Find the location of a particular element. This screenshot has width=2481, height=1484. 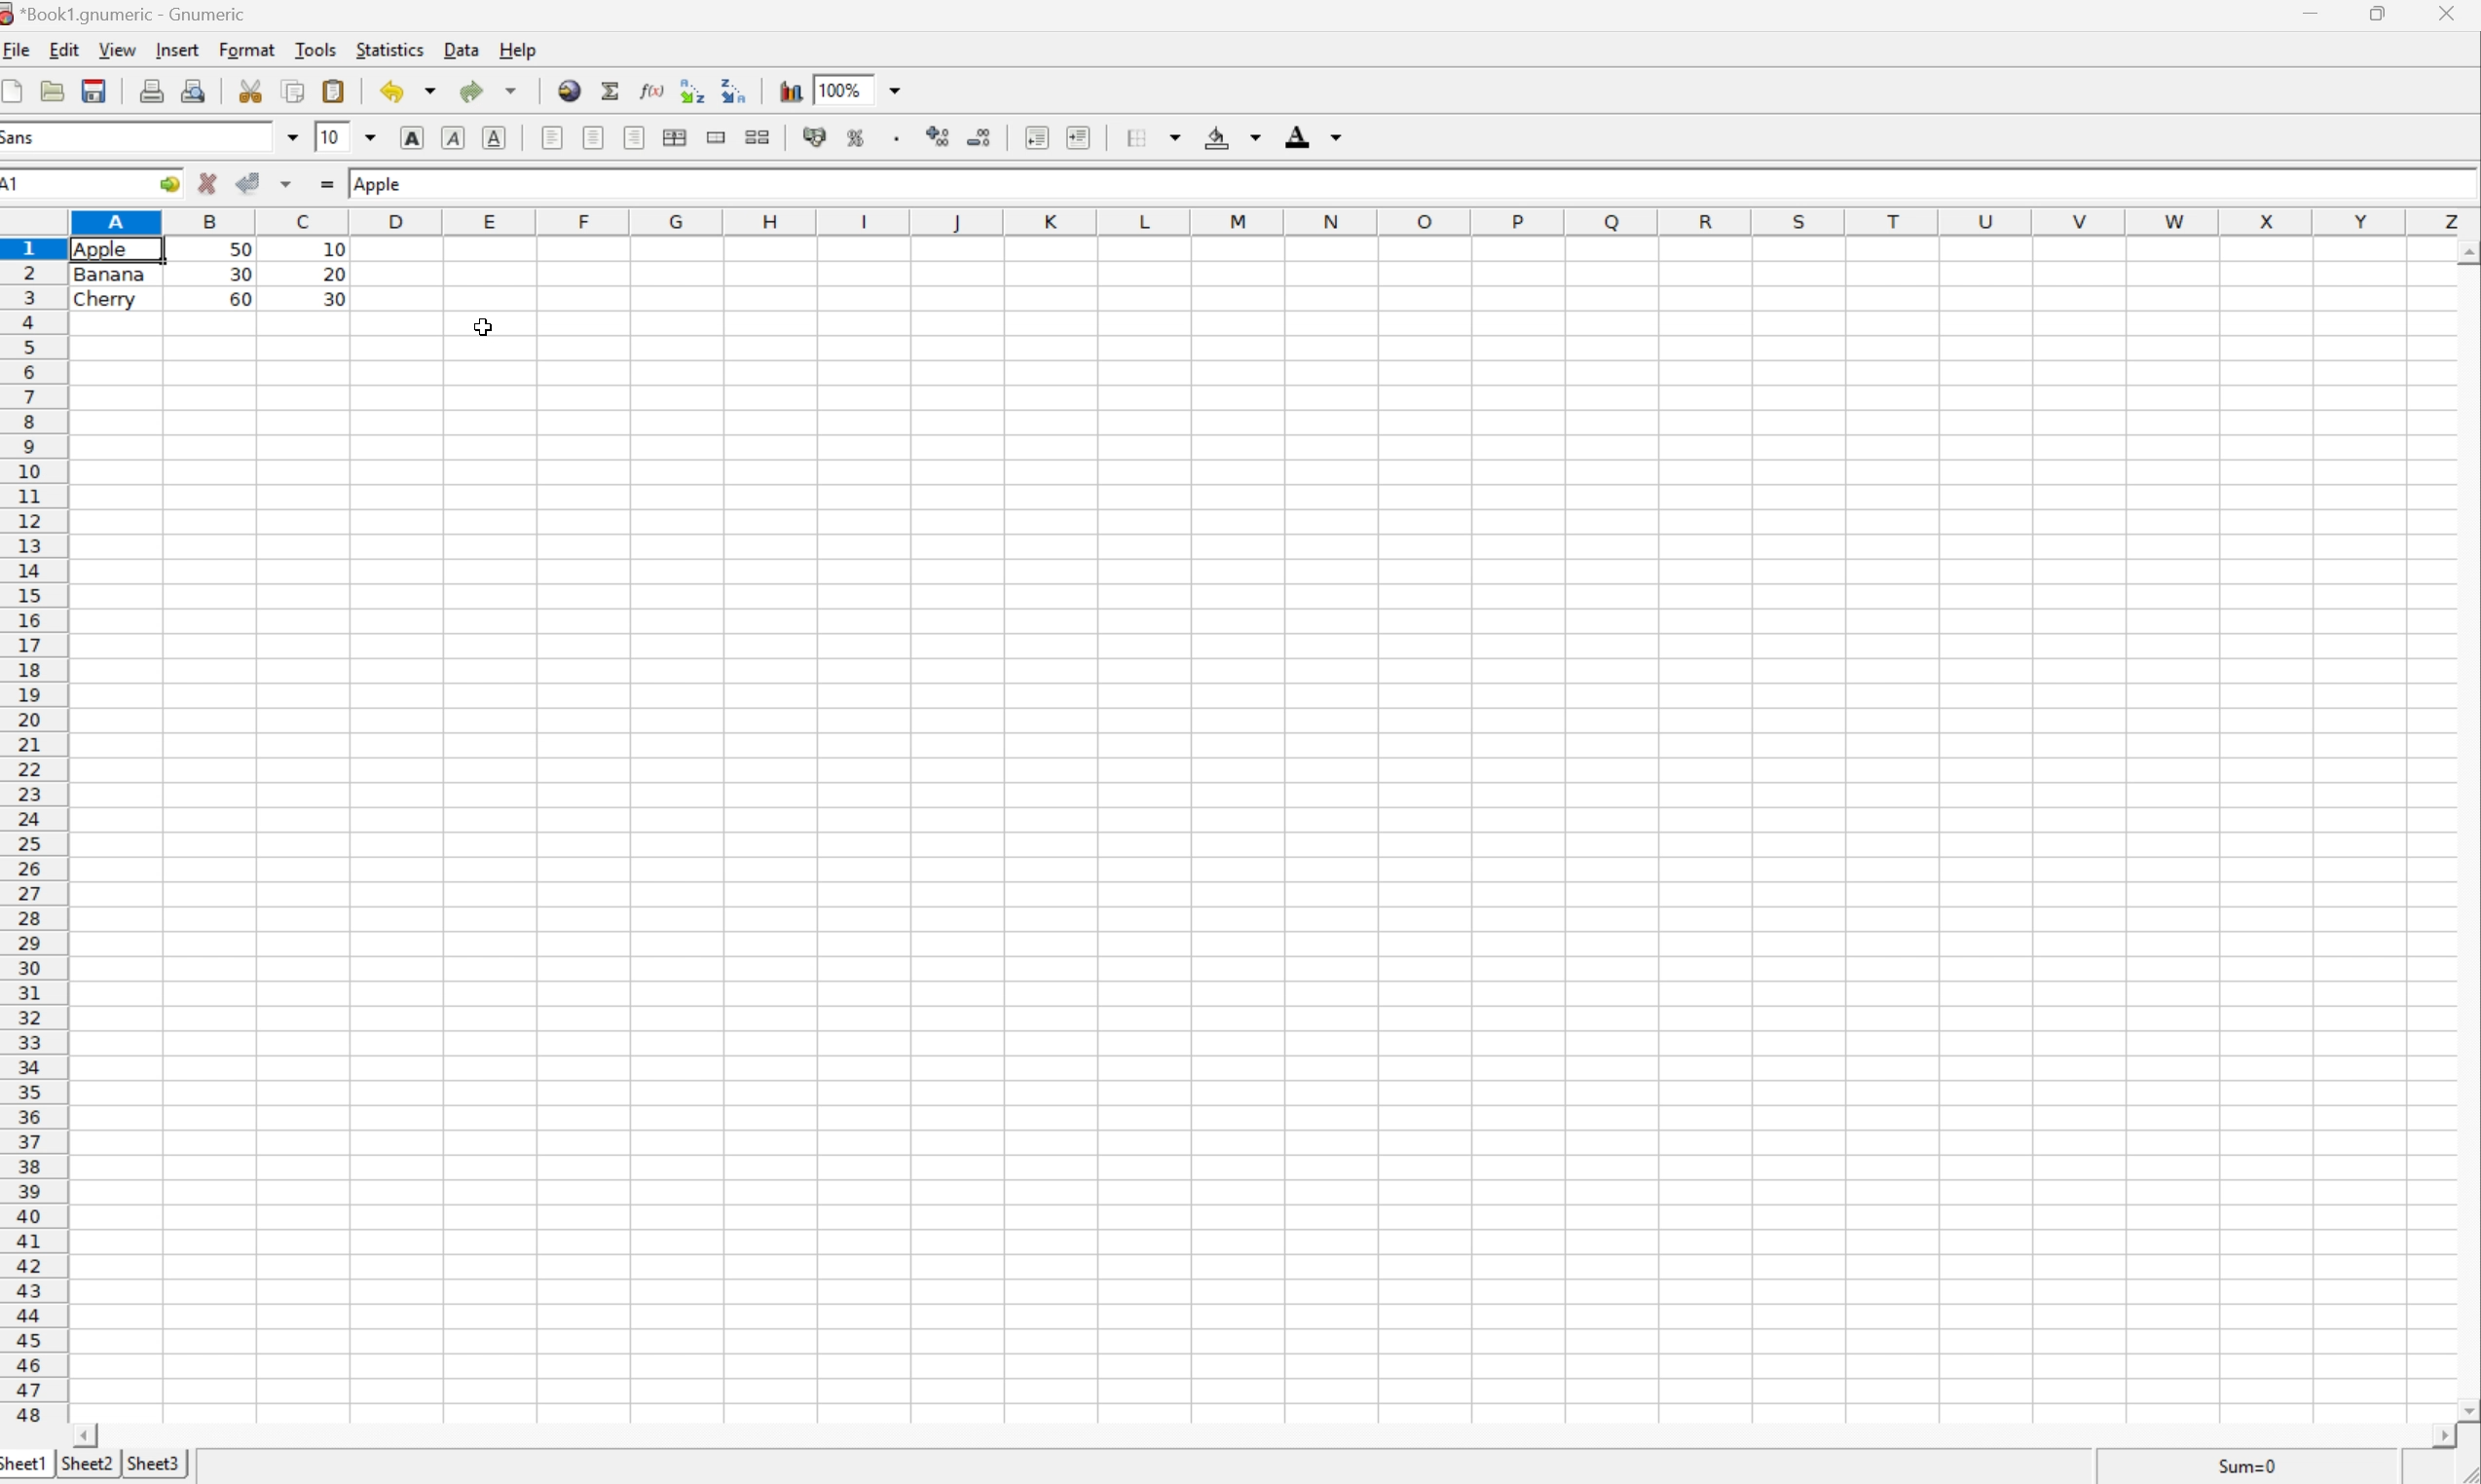

sum=0 is located at coordinates (2247, 1465).